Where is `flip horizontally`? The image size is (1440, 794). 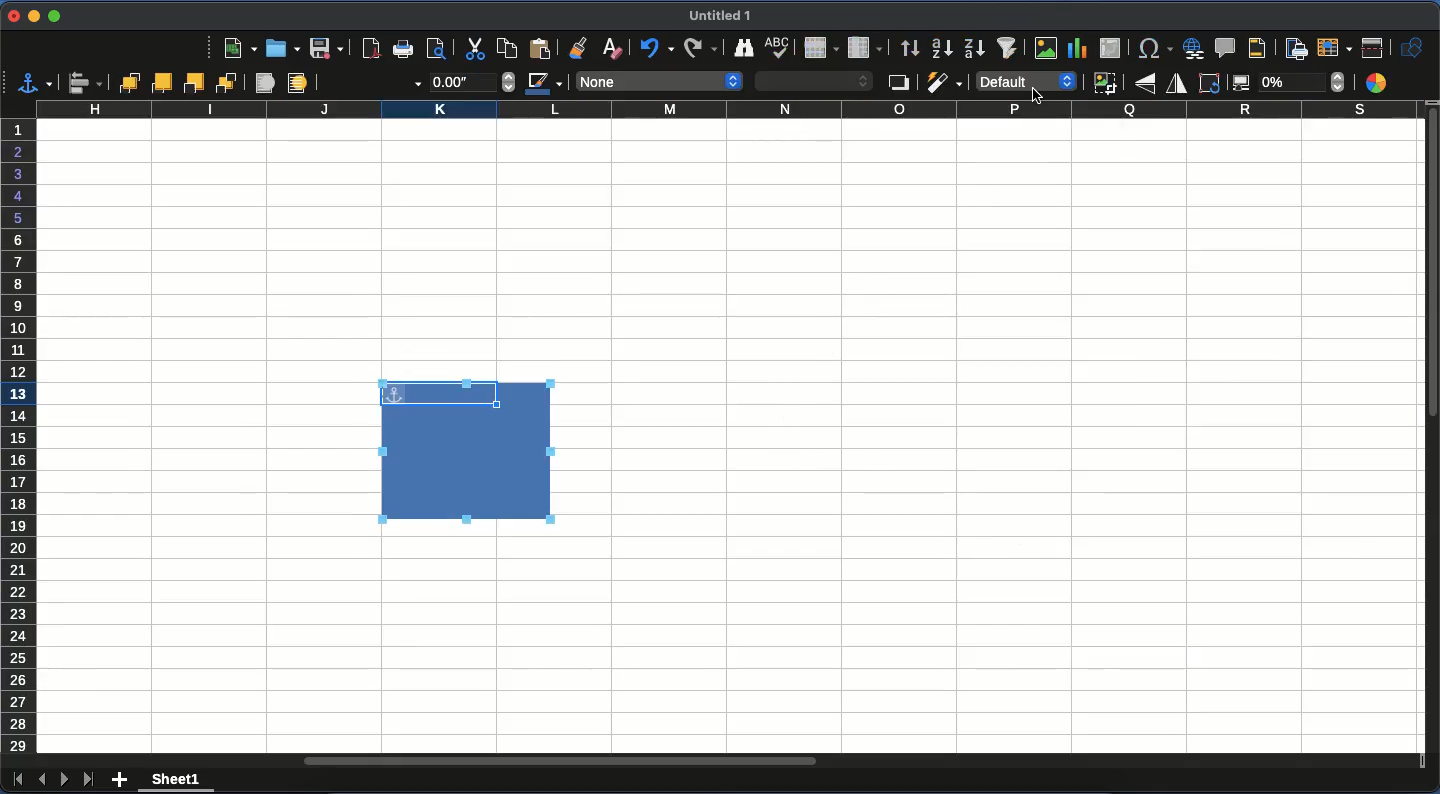 flip horizontally is located at coordinates (1174, 85).